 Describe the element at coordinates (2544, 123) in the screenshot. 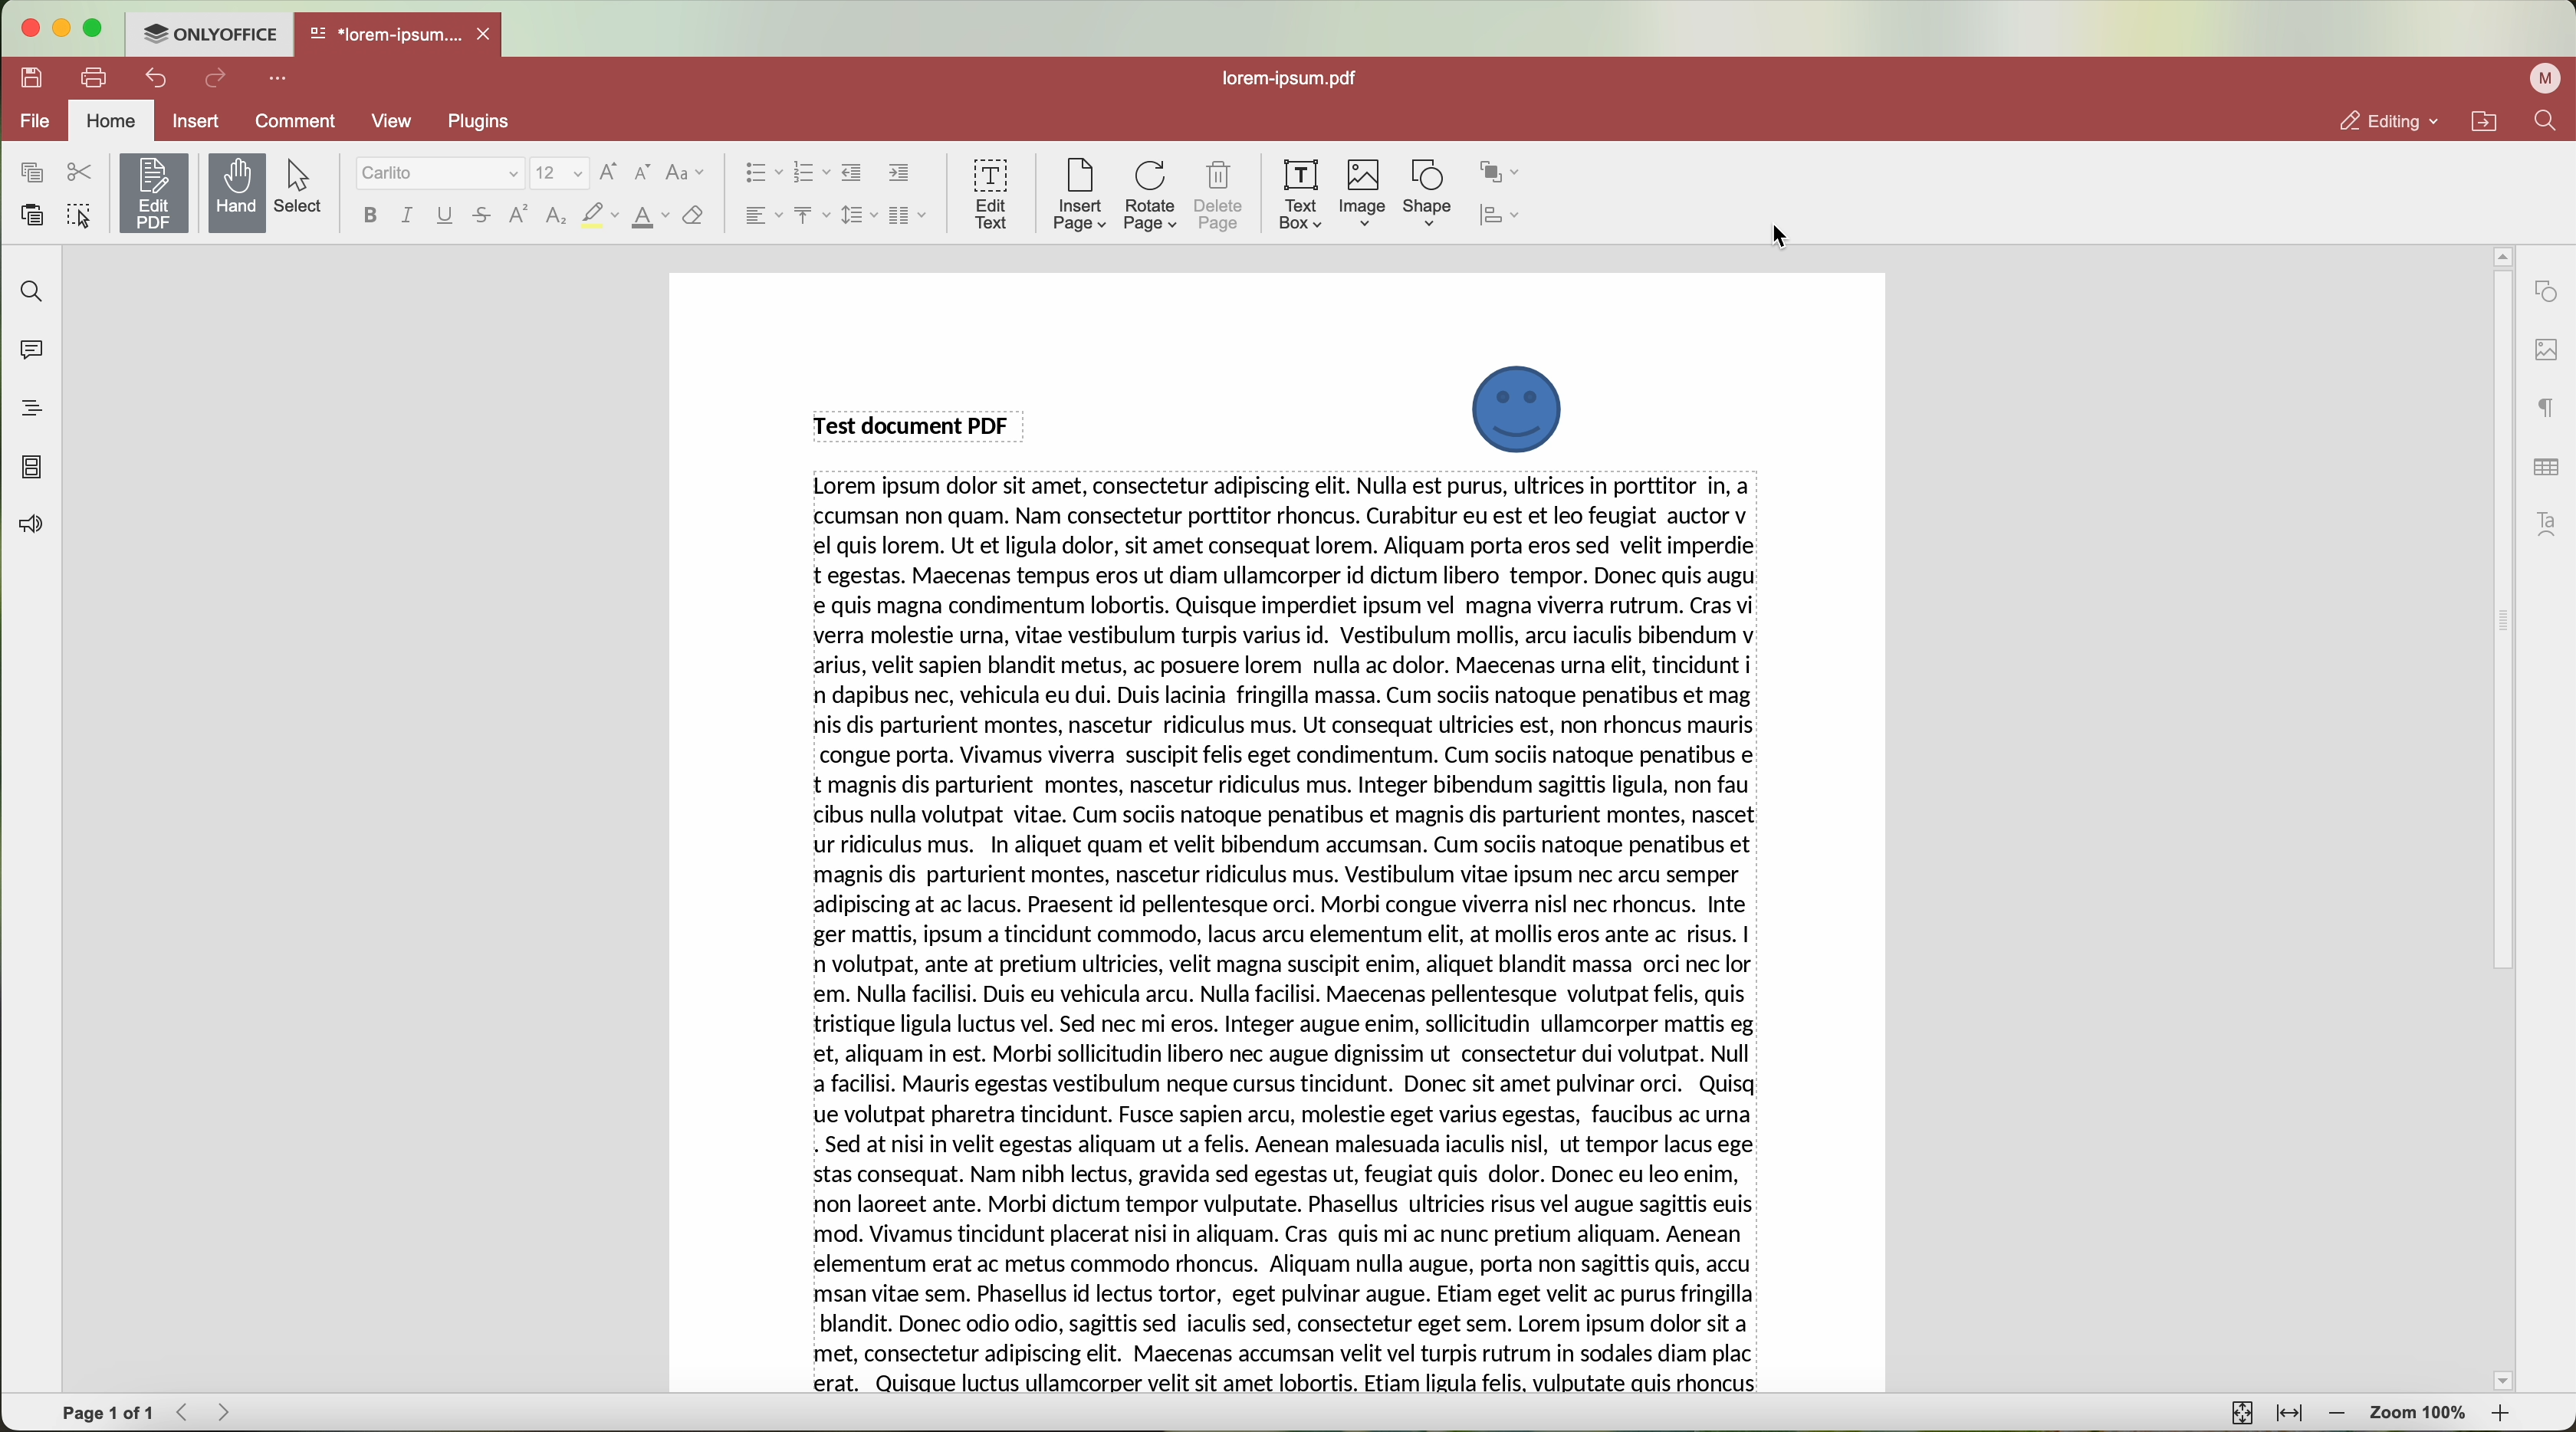

I see `find` at that location.